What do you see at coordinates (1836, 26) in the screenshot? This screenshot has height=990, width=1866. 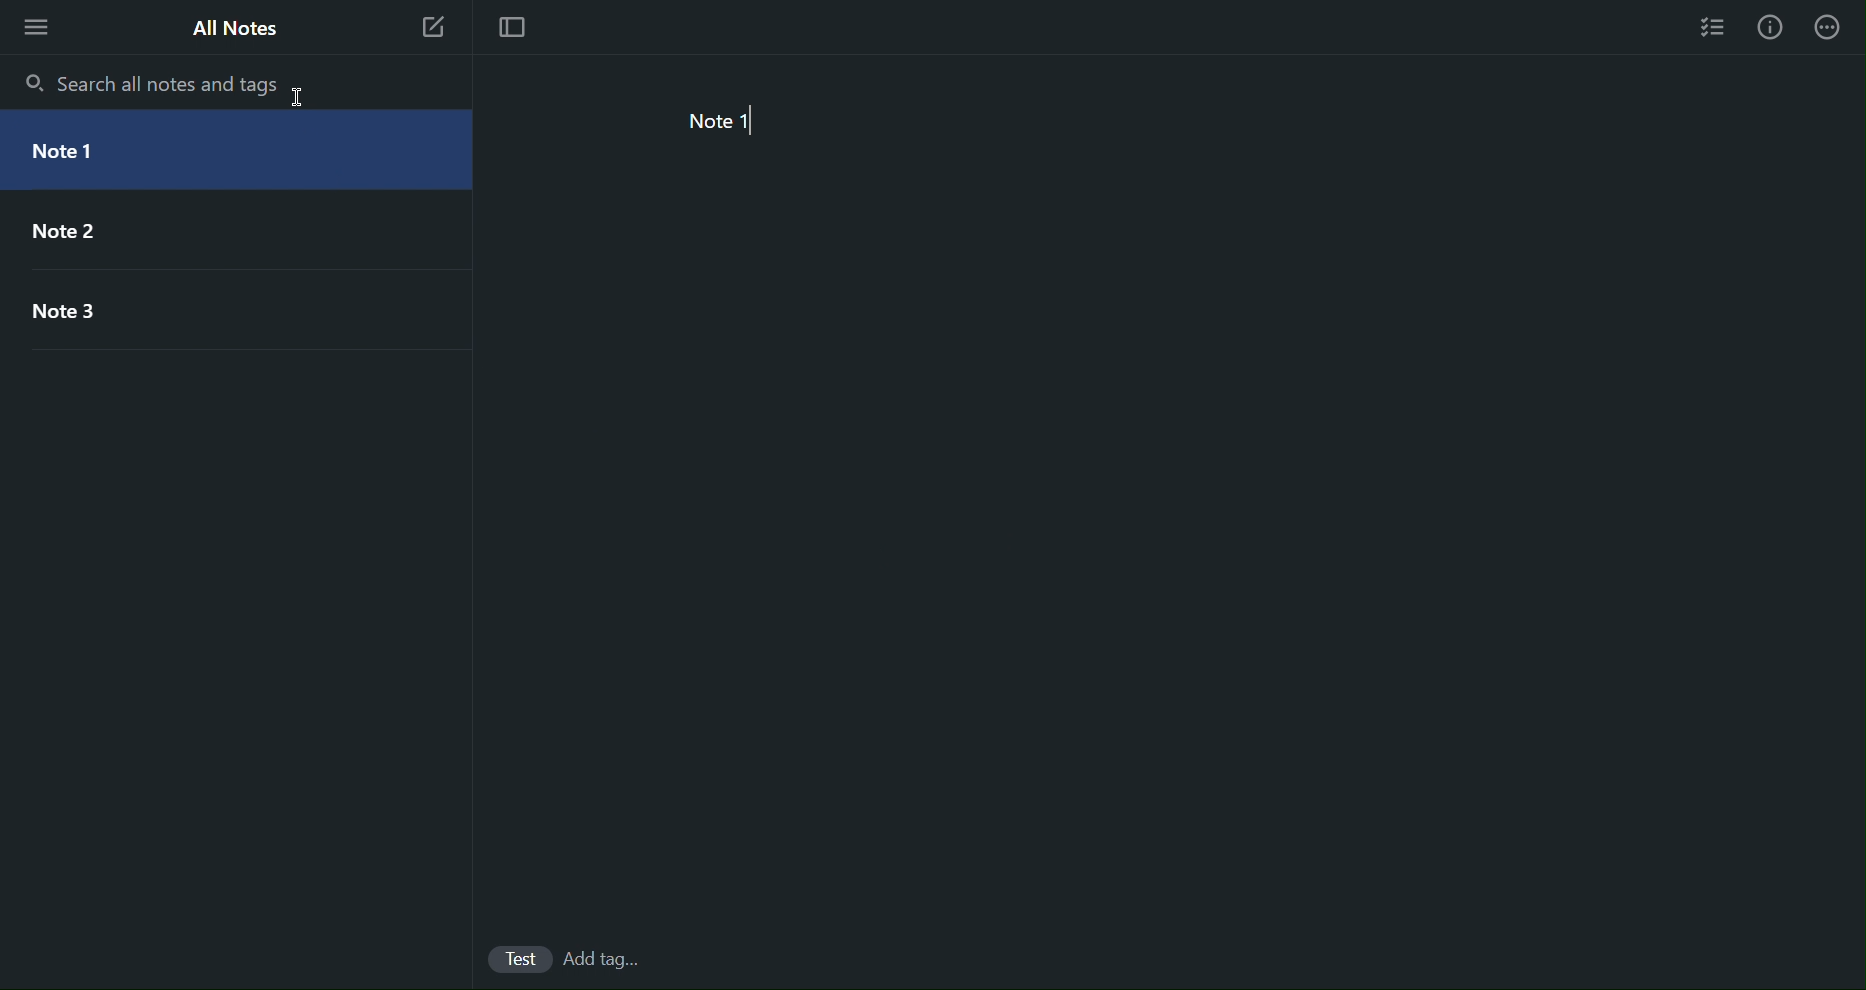 I see `More` at bounding box center [1836, 26].